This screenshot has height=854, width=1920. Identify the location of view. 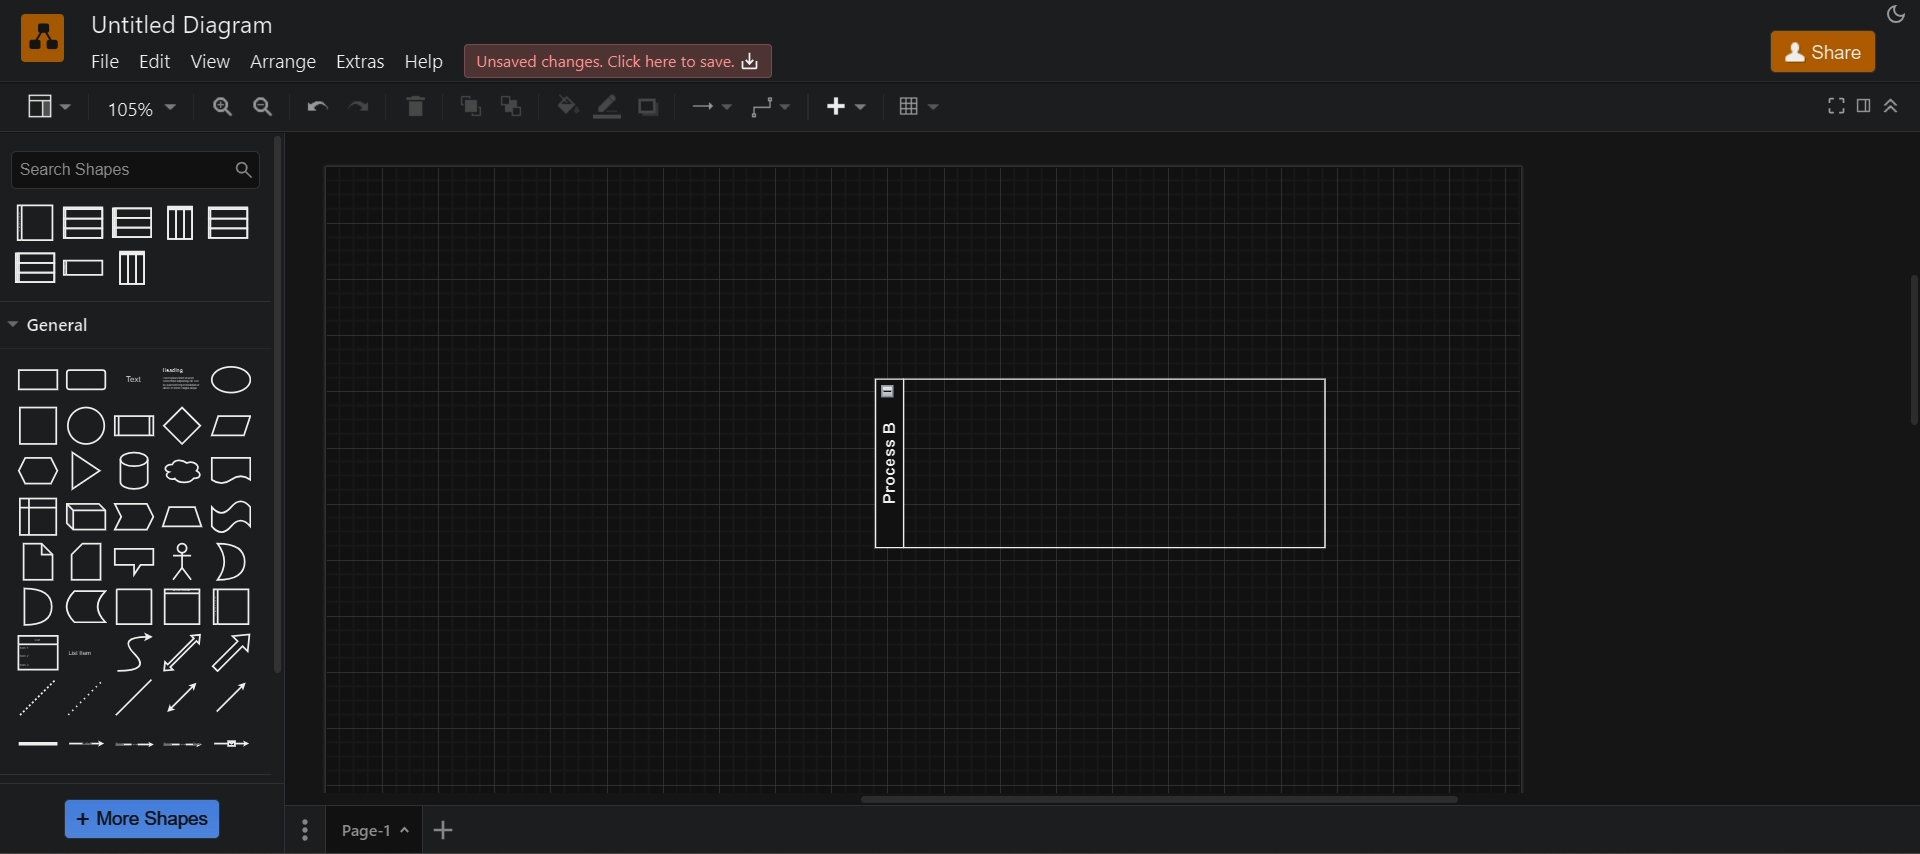
(211, 59).